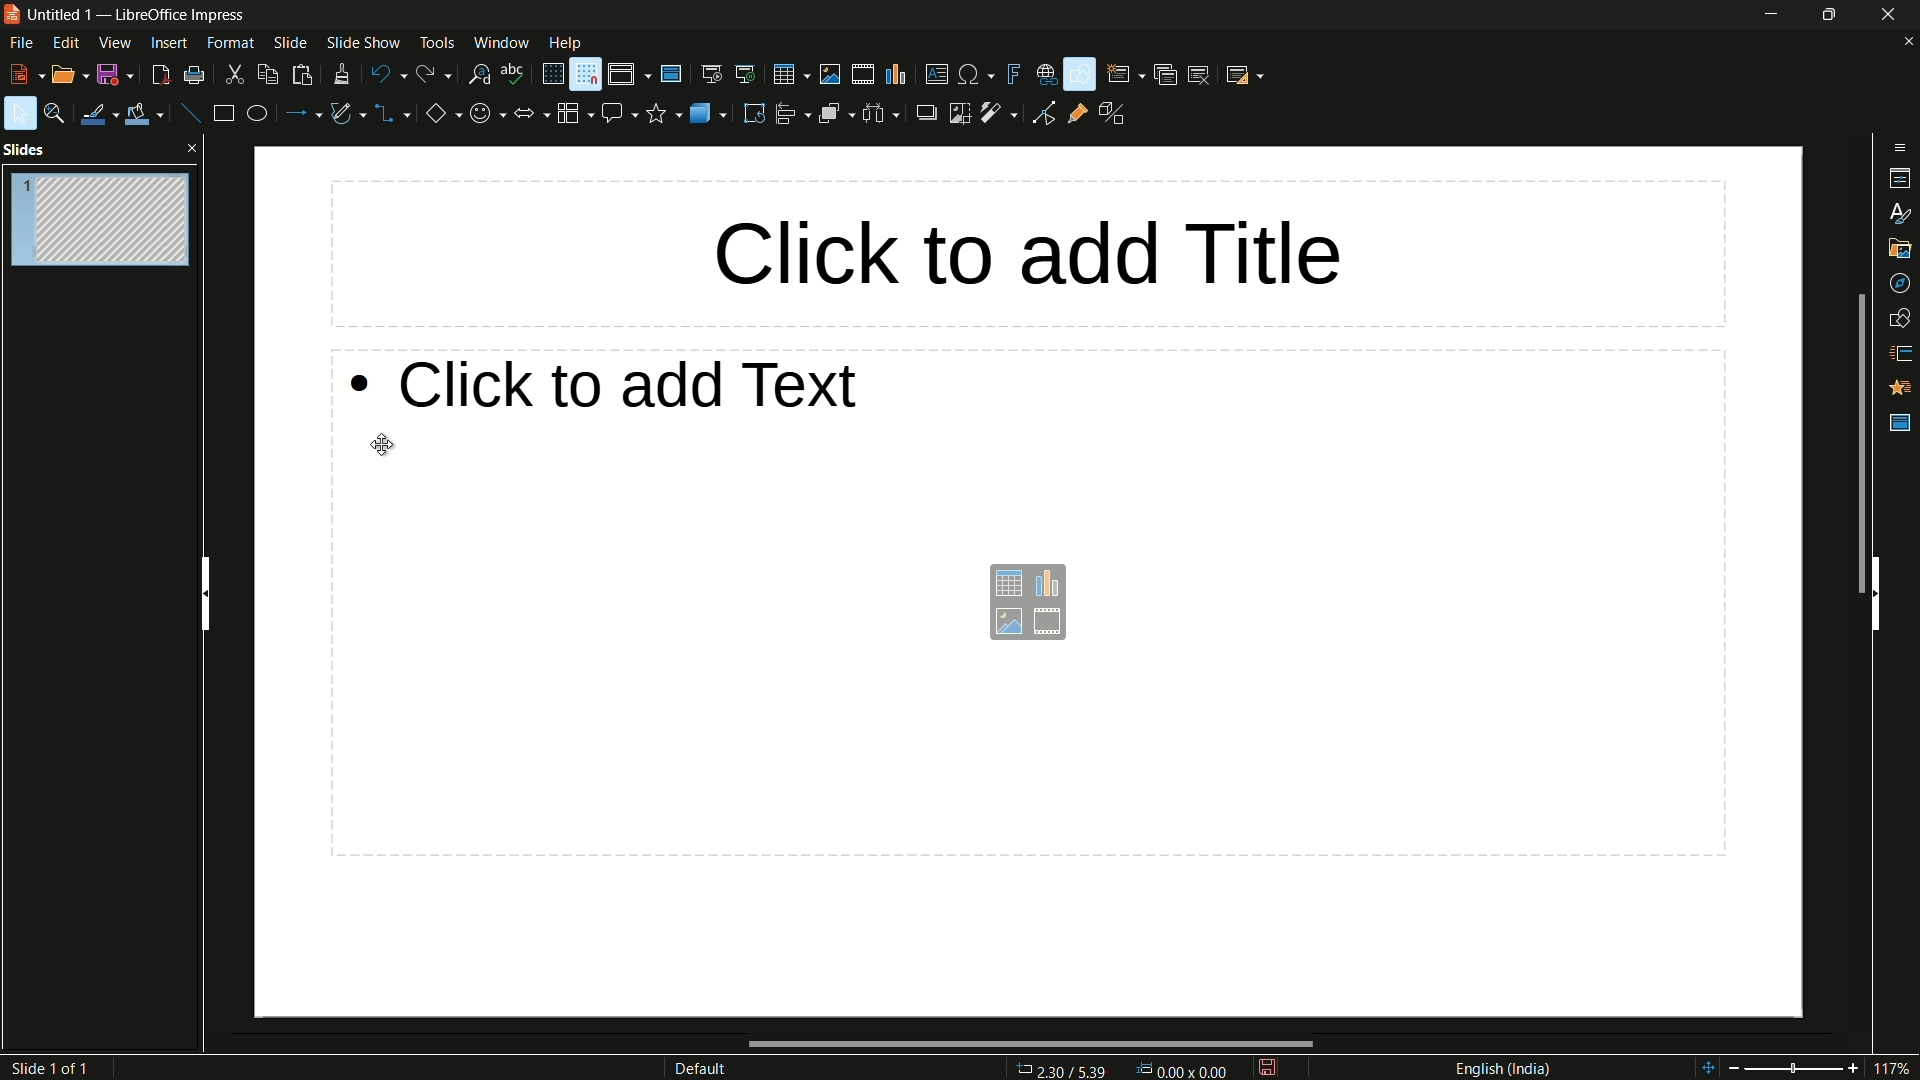  What do you see at coordinates (208, 596) in the screenshot?
I see `hide pane` at bounding box center [208, 596].